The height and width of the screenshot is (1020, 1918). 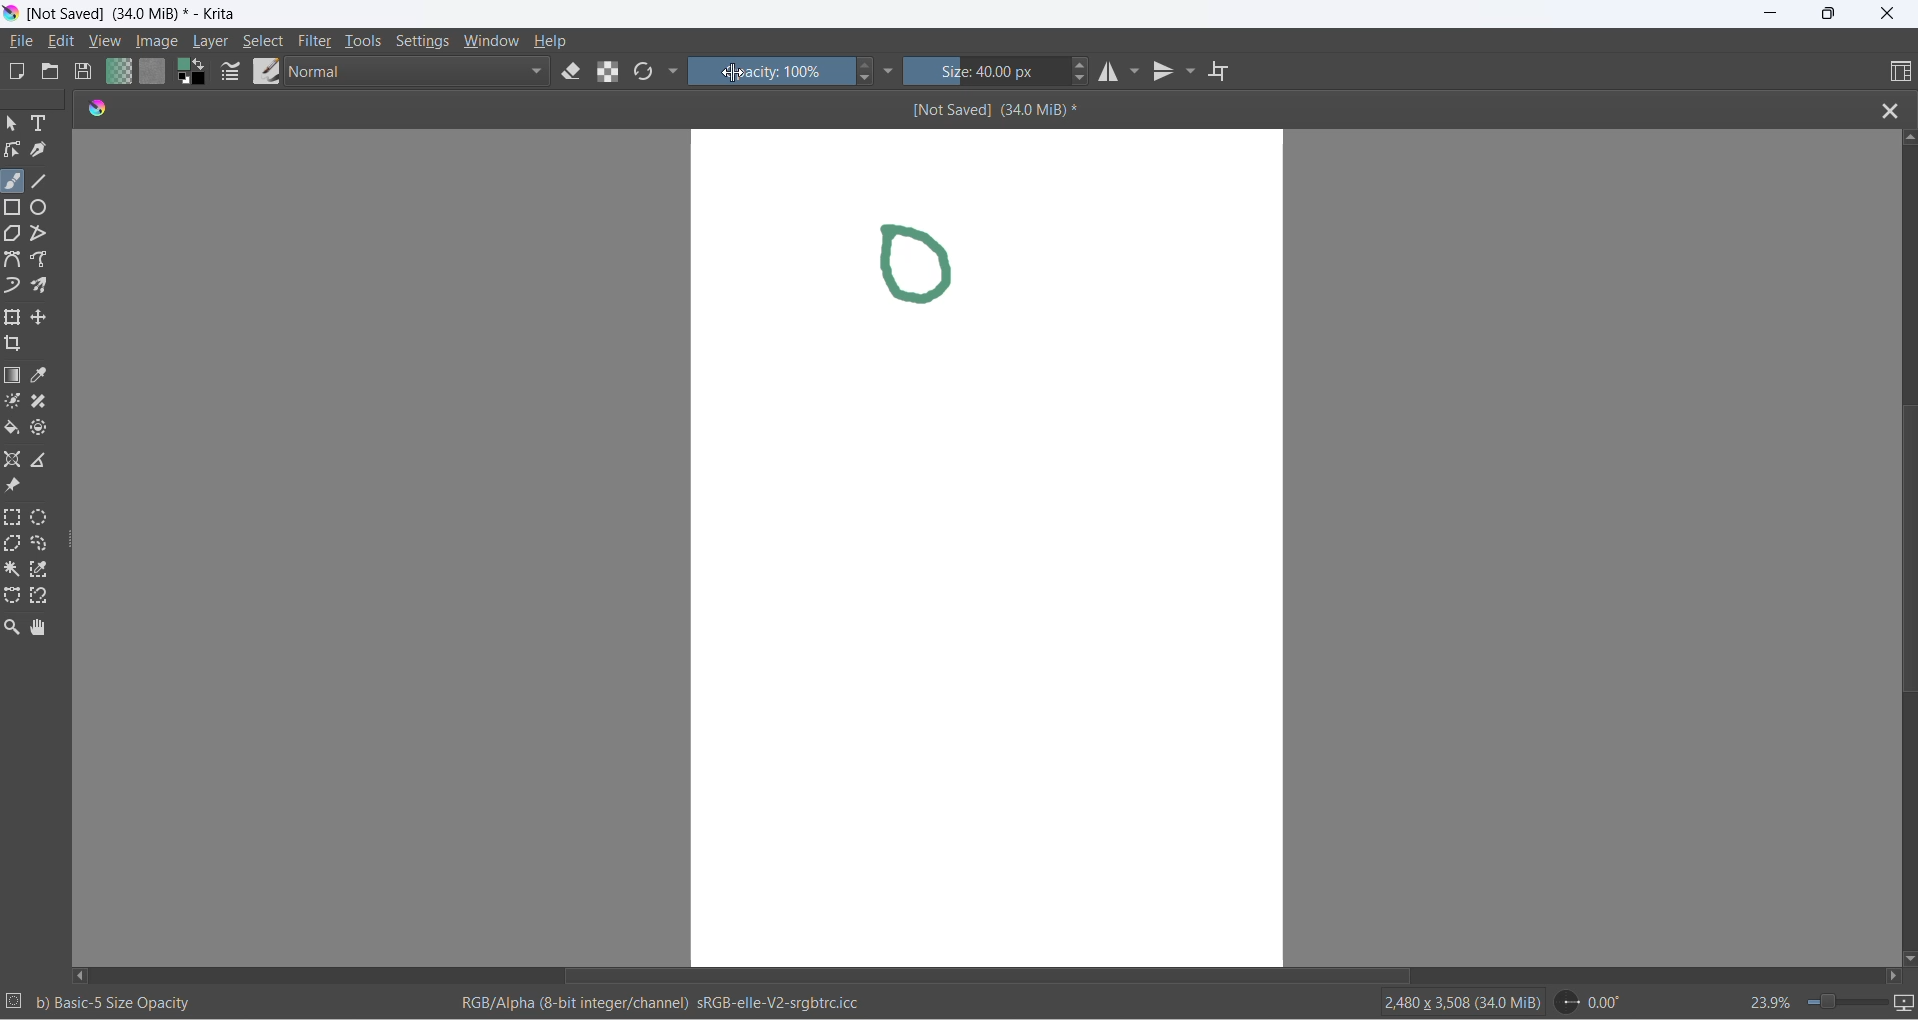 I want to click on help, so click(x=554, y=41).